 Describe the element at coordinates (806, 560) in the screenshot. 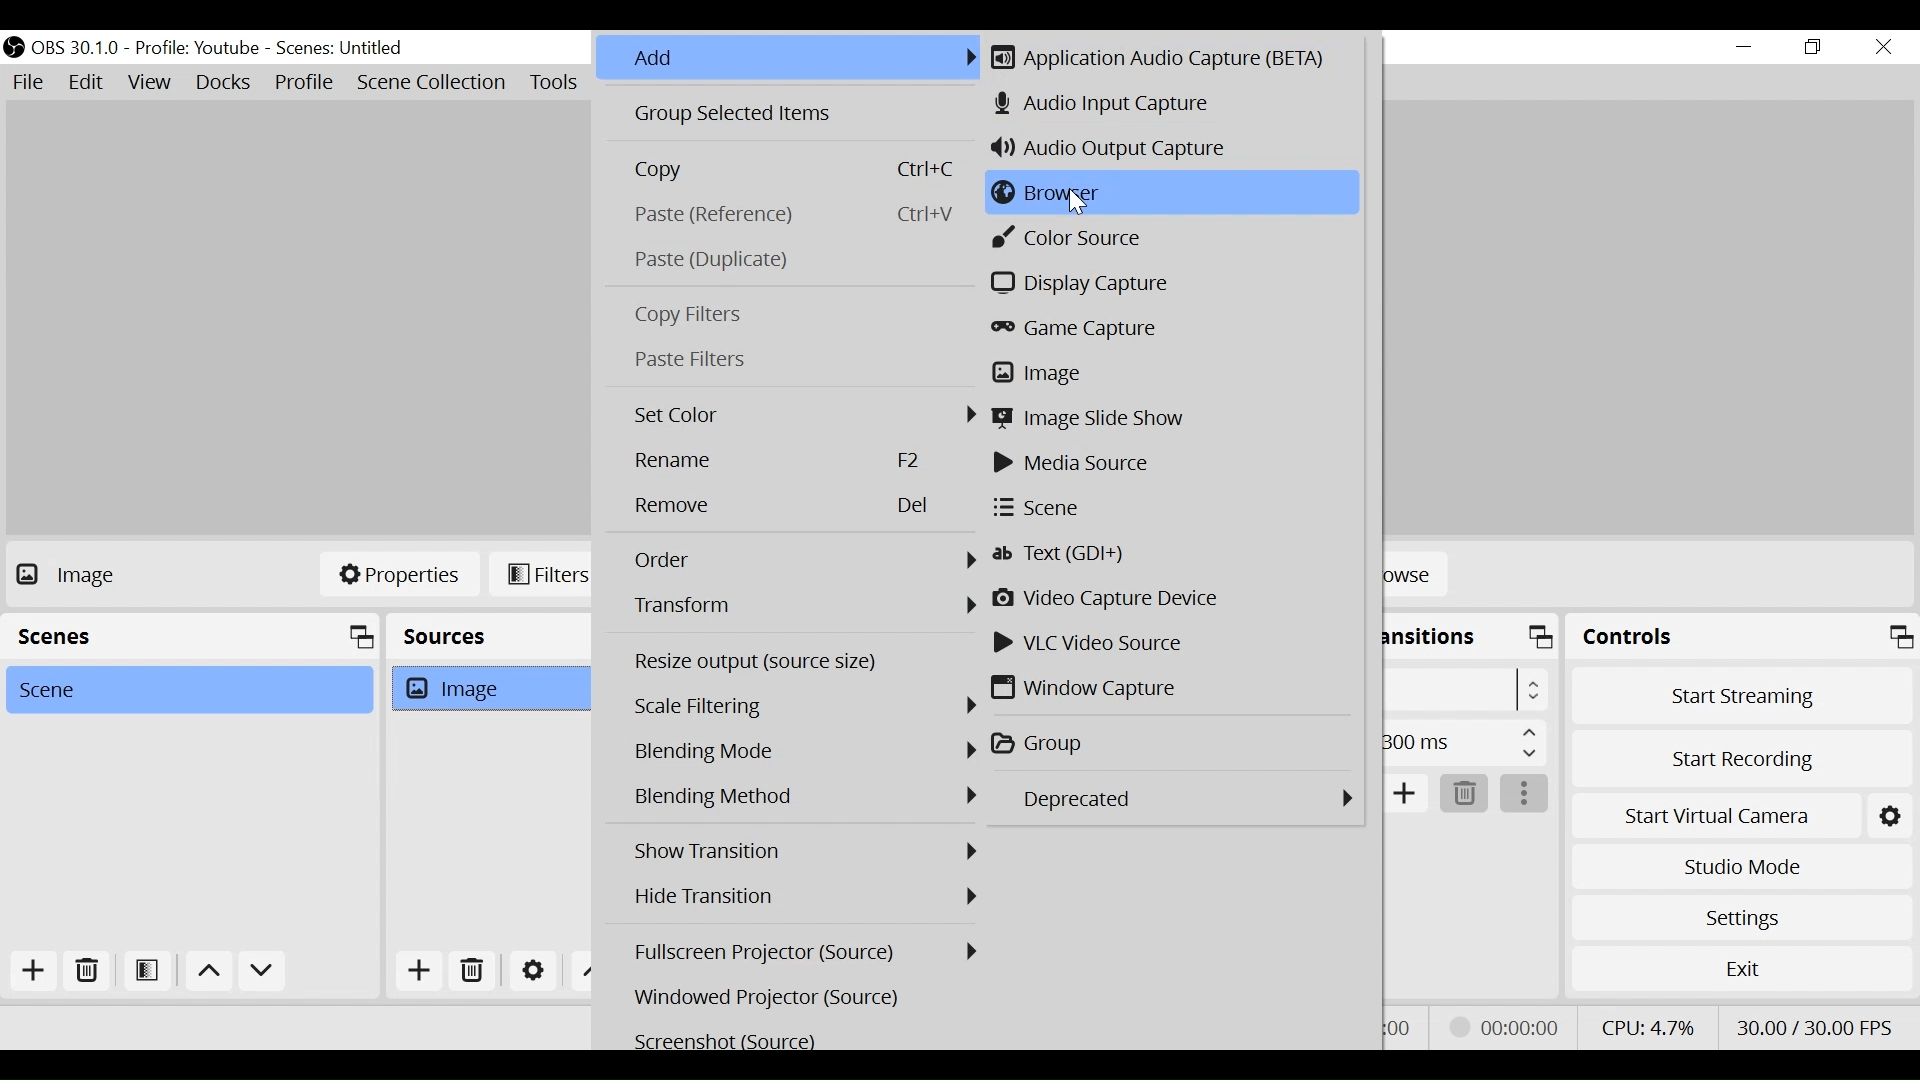

I see `Order` at that location.